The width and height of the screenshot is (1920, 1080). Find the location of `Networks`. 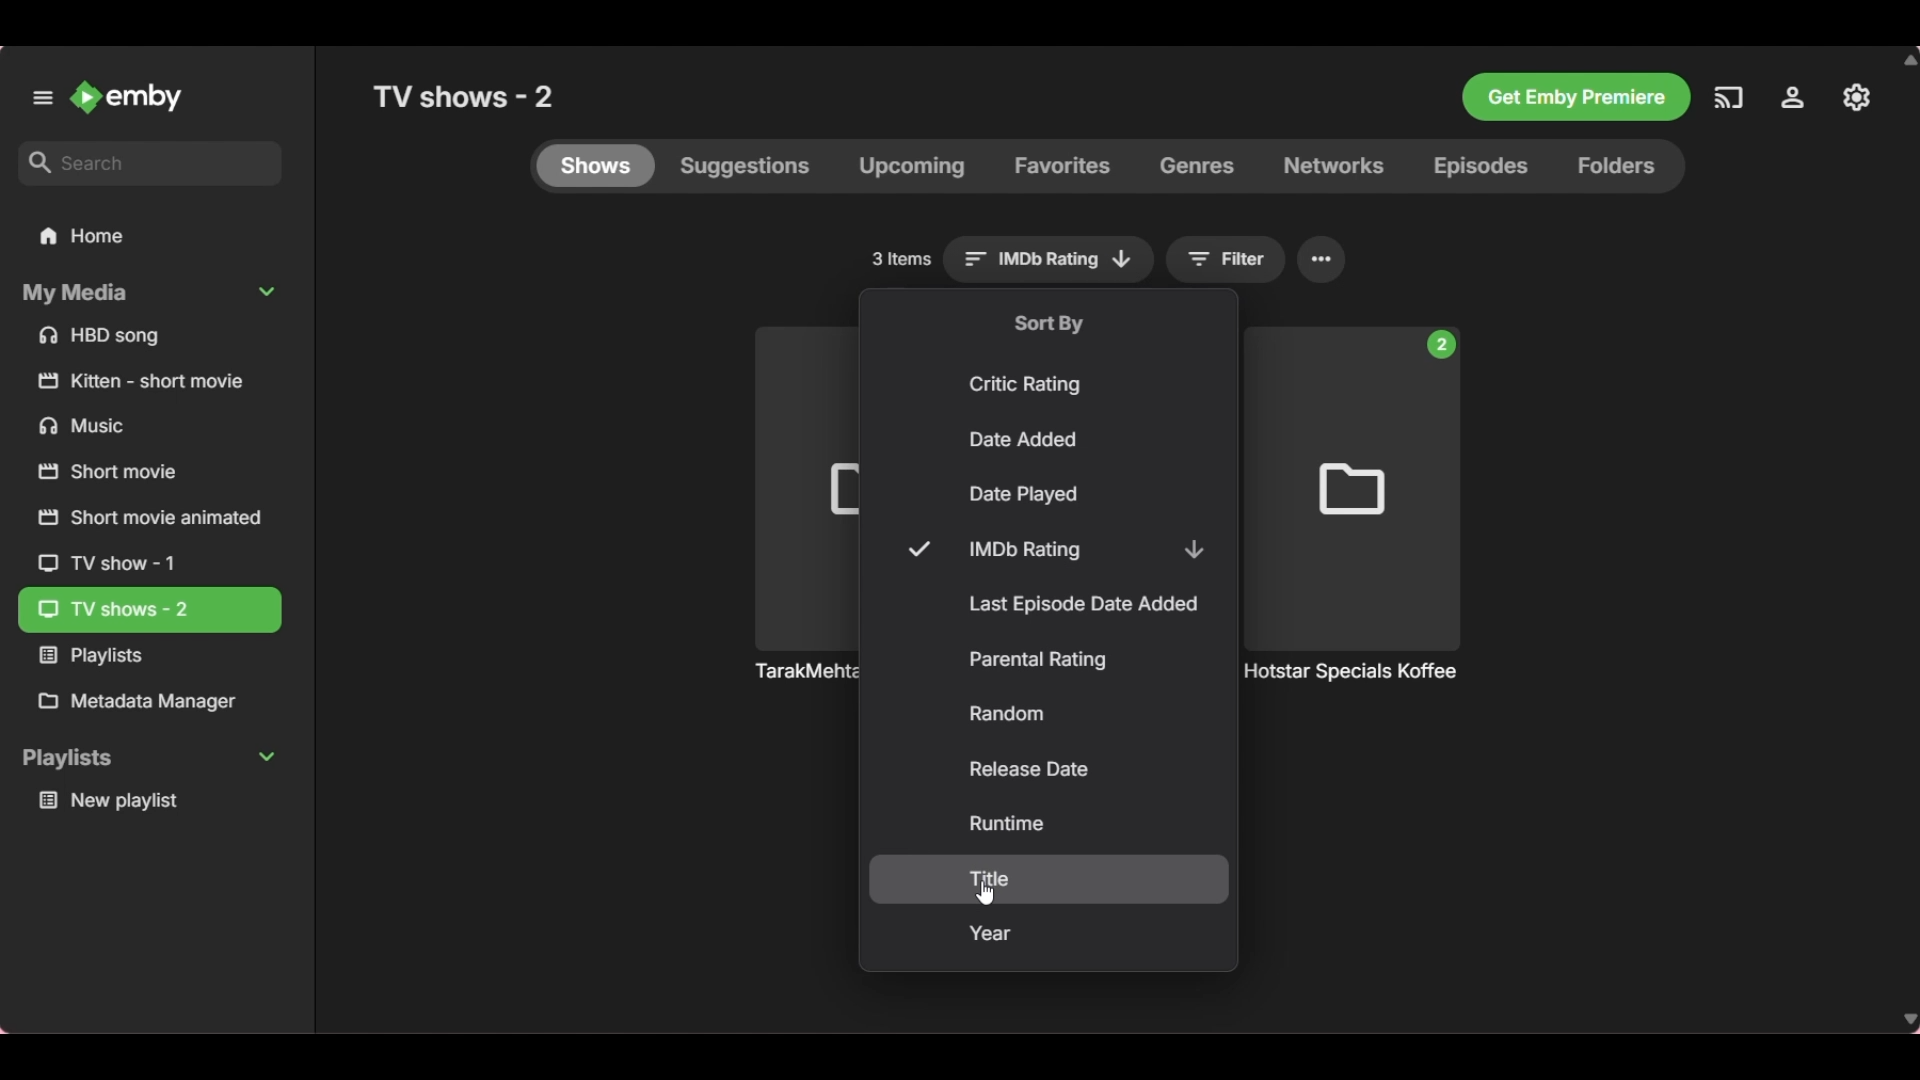

Networks is located at coordinates (1333, 166).